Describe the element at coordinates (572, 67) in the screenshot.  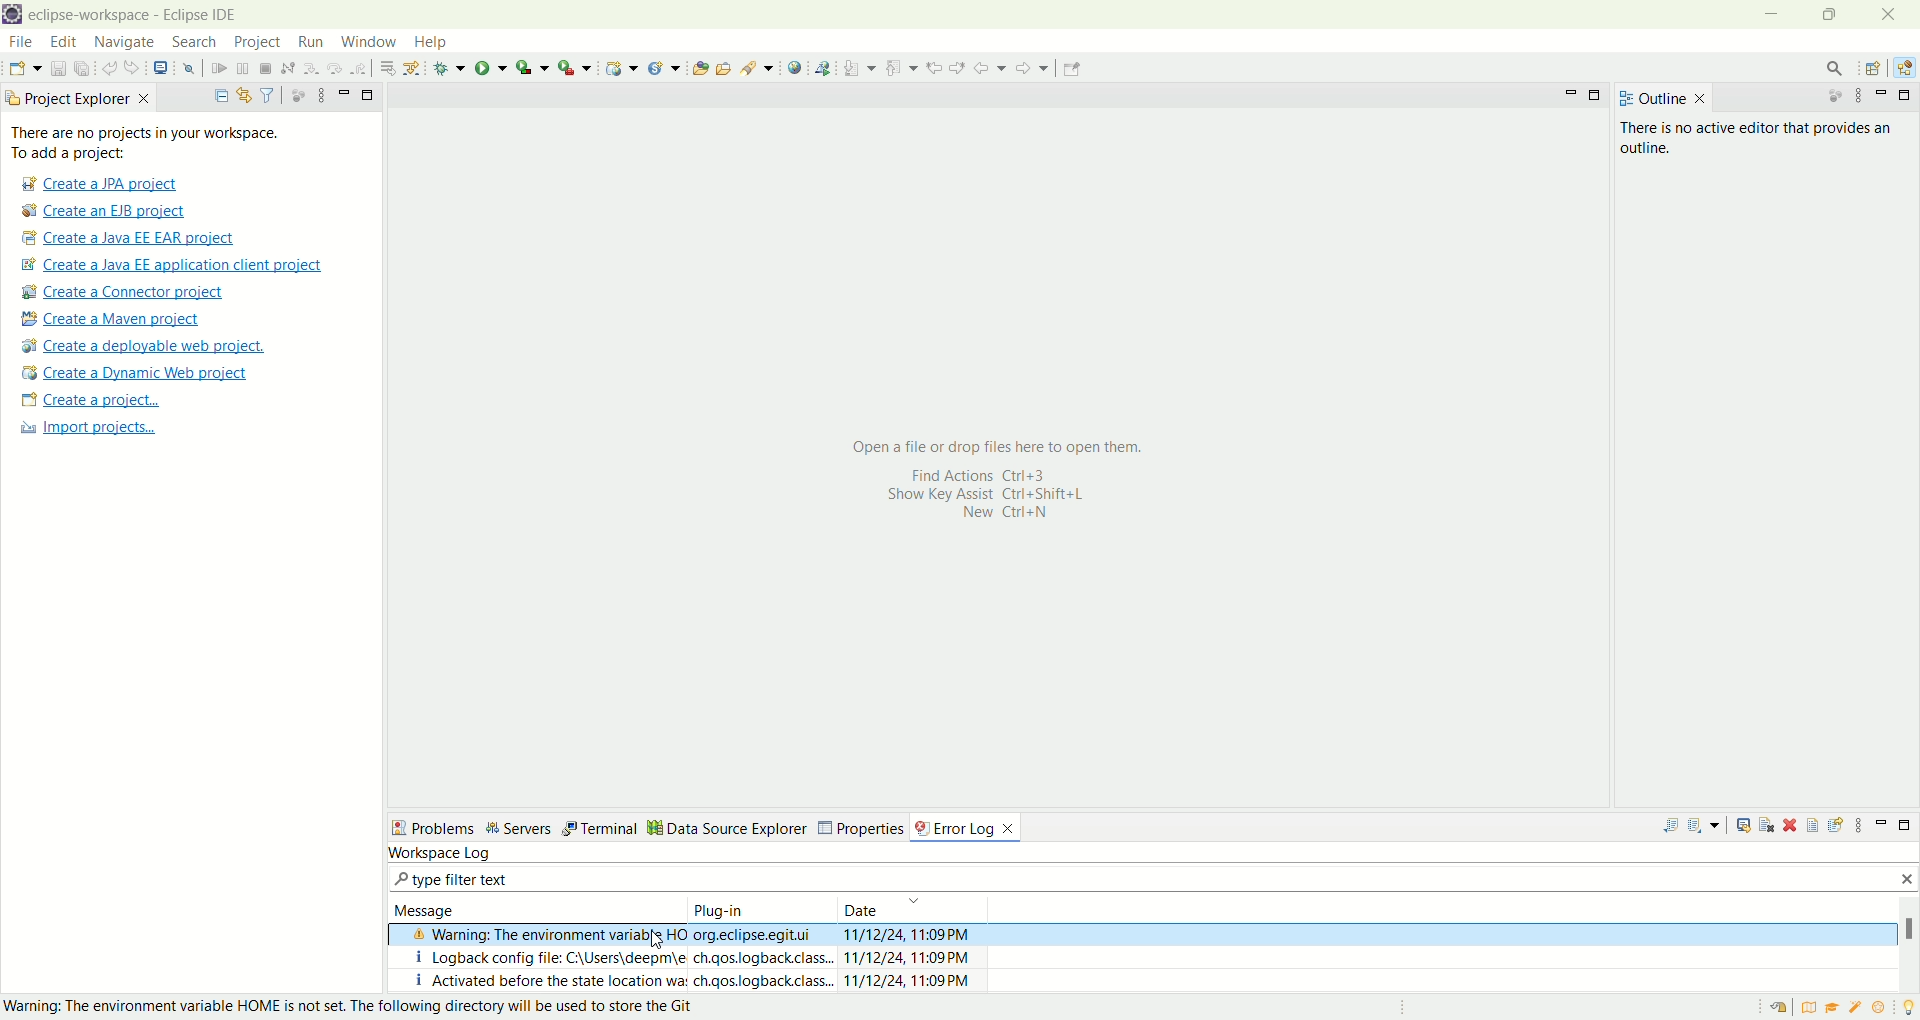
I see `run last tool` at that location.